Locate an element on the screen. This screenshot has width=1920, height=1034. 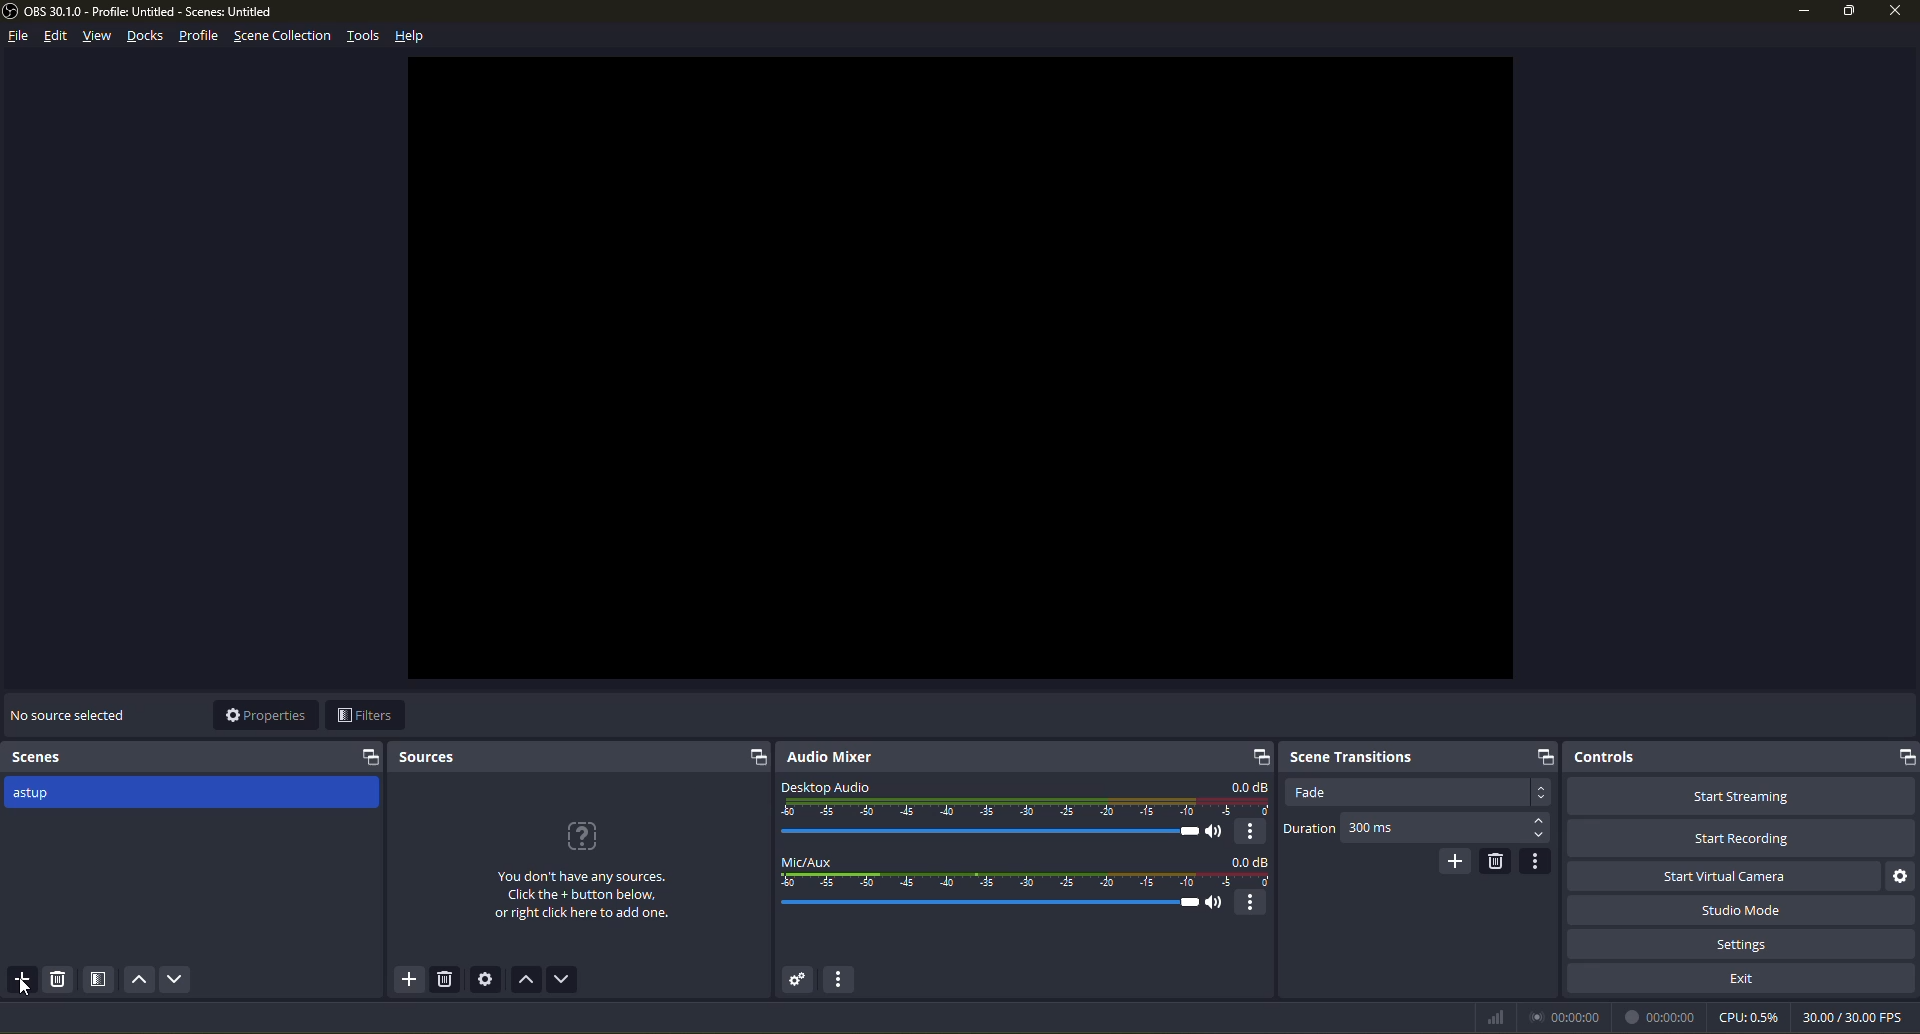
remove selected source is located at coordinates (445, 979).